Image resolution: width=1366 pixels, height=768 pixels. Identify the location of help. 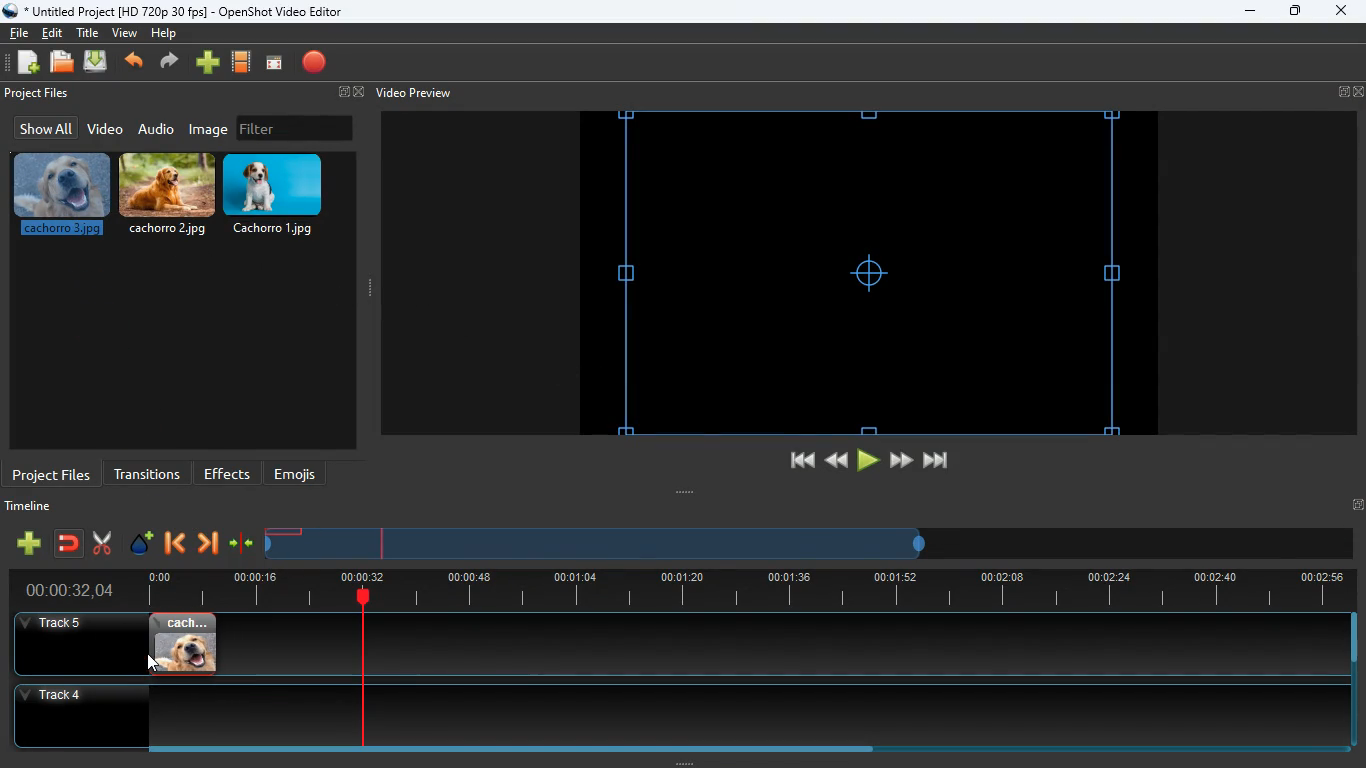
(163, 36).